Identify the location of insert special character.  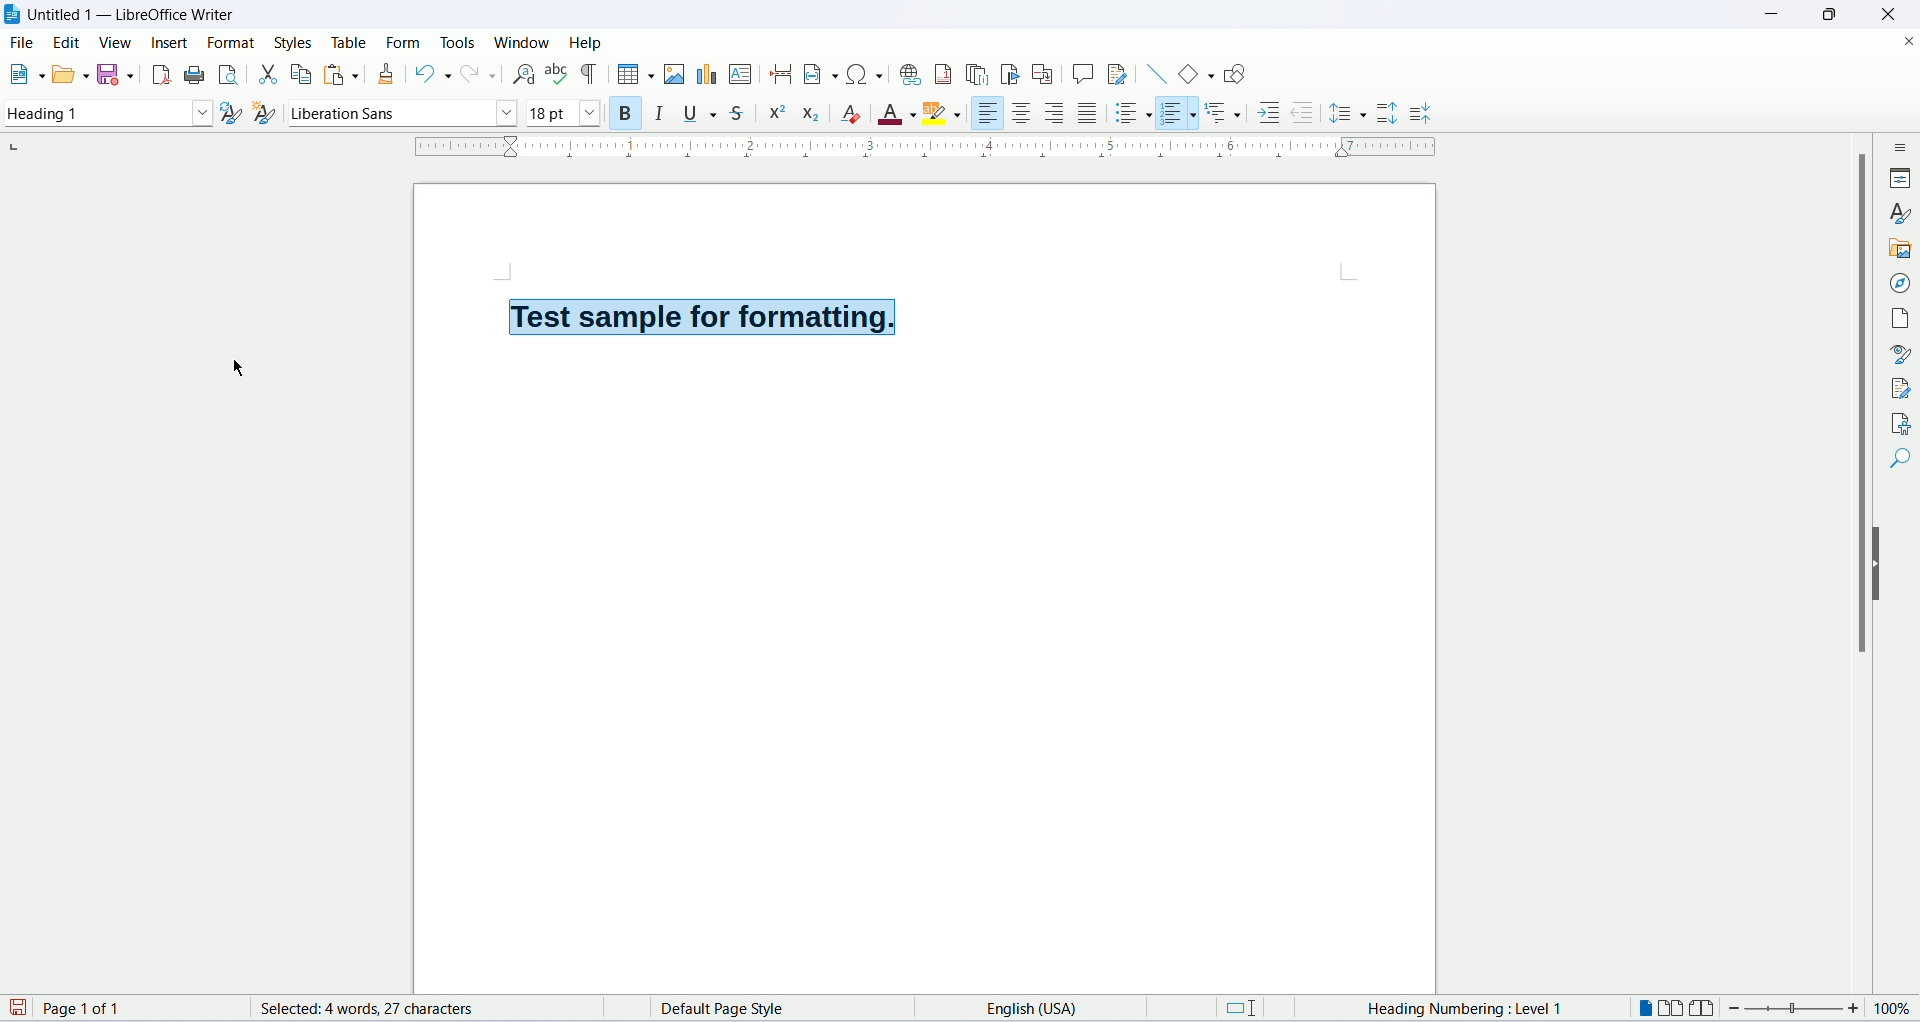
(861, 74).